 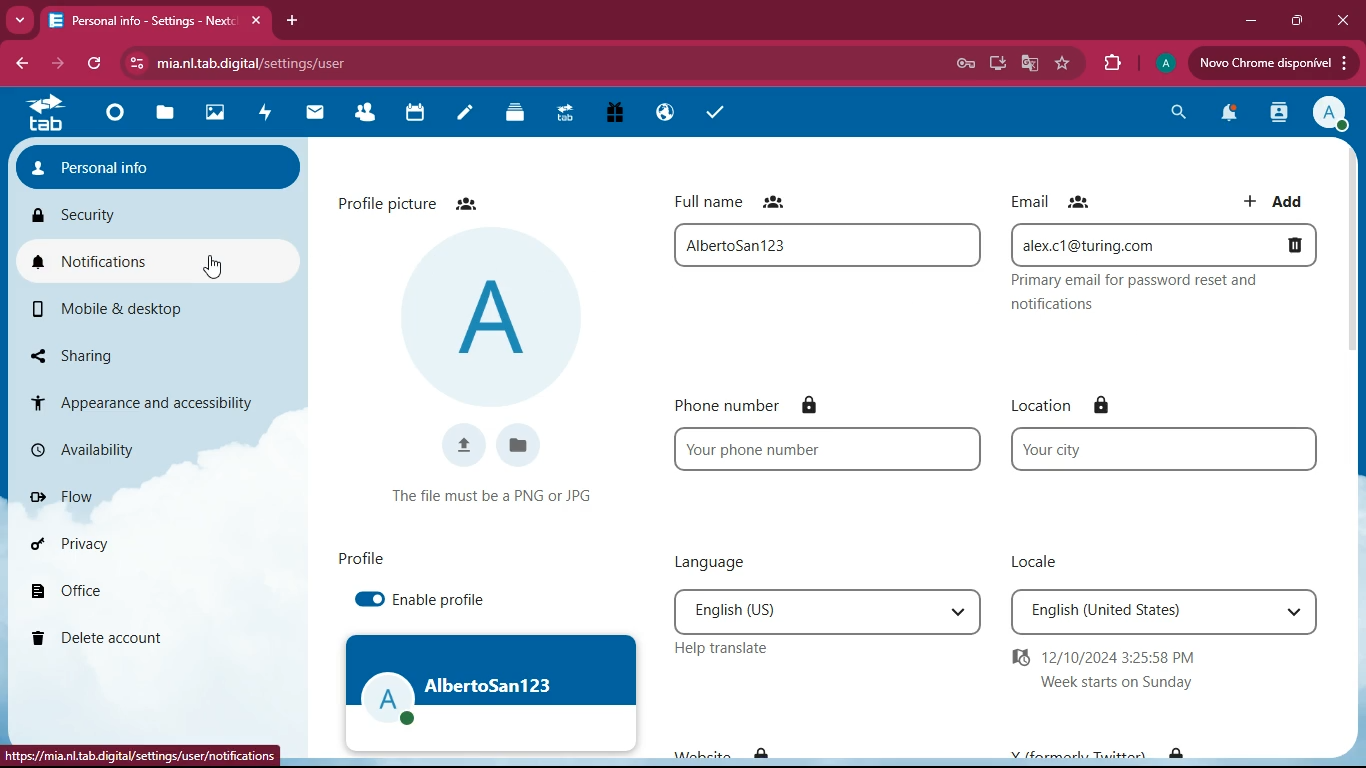 What do you see at coordinates (18, 18) in the screenshot?
I see `more` at bounding box center [18, 18].